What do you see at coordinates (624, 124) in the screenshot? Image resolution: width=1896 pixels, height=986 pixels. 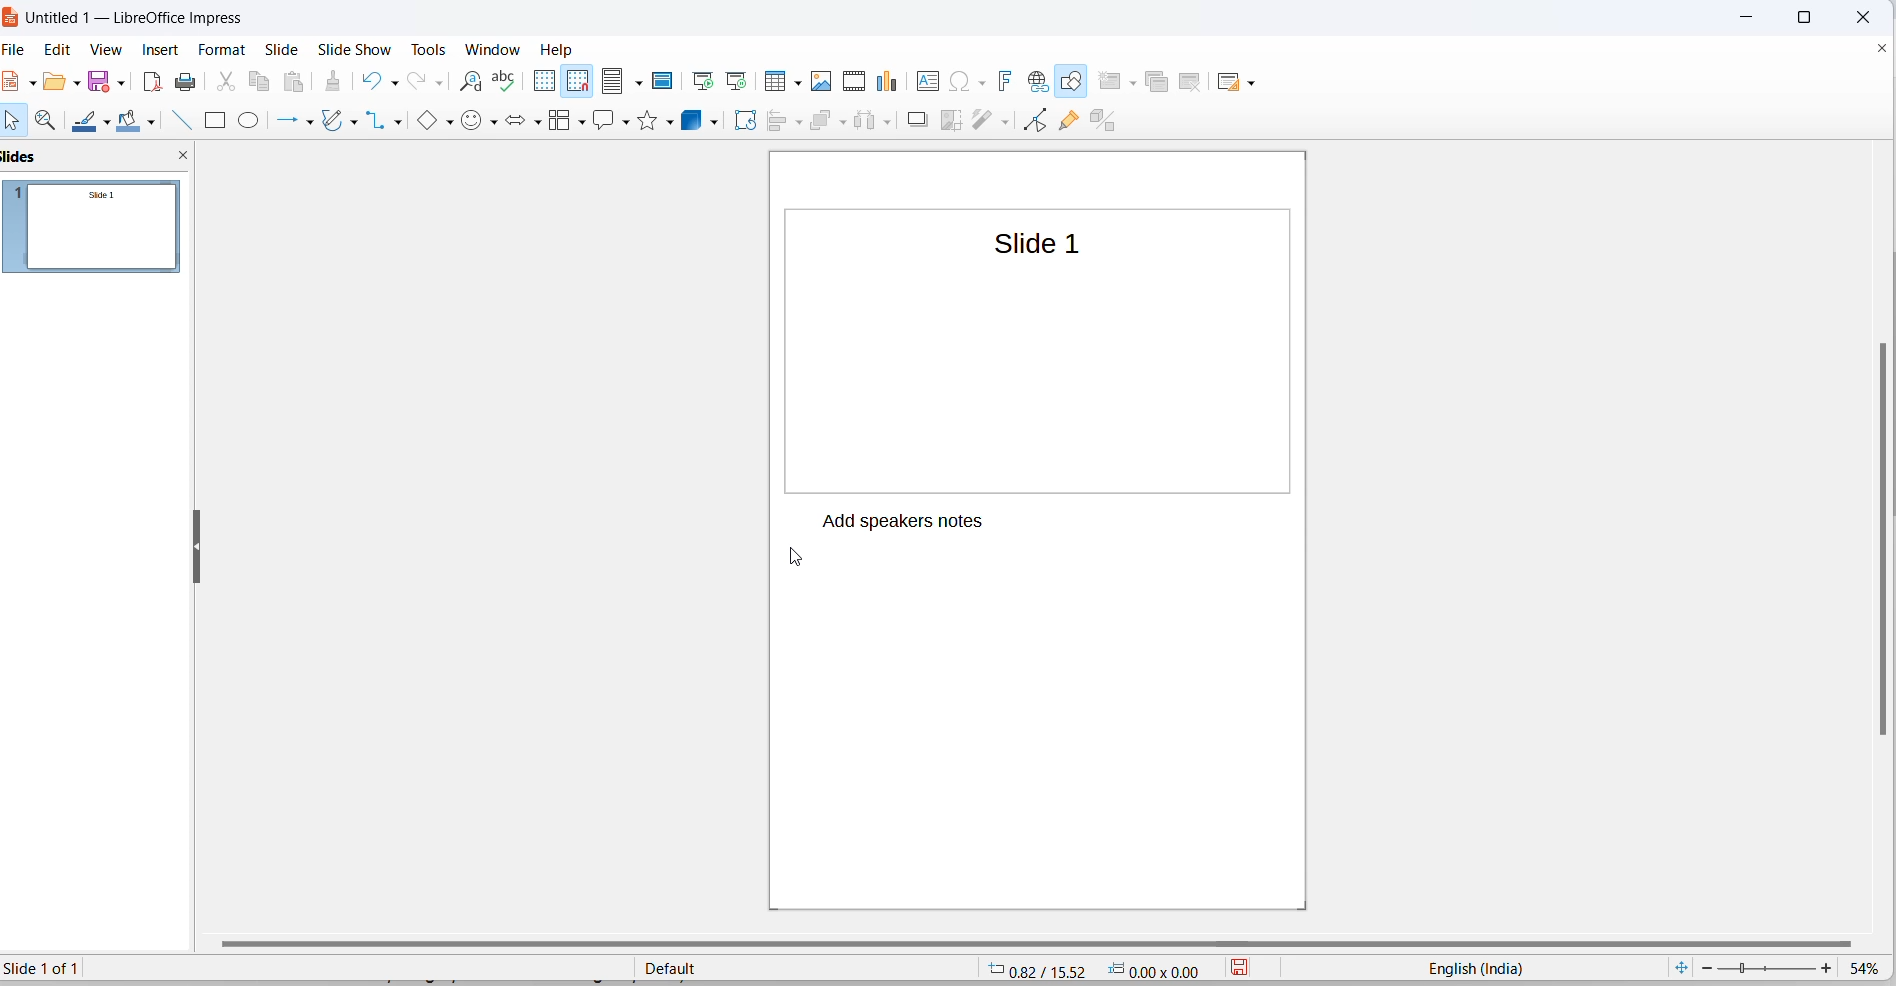 I see `callout shapes options` at bounding box center [624, 124].